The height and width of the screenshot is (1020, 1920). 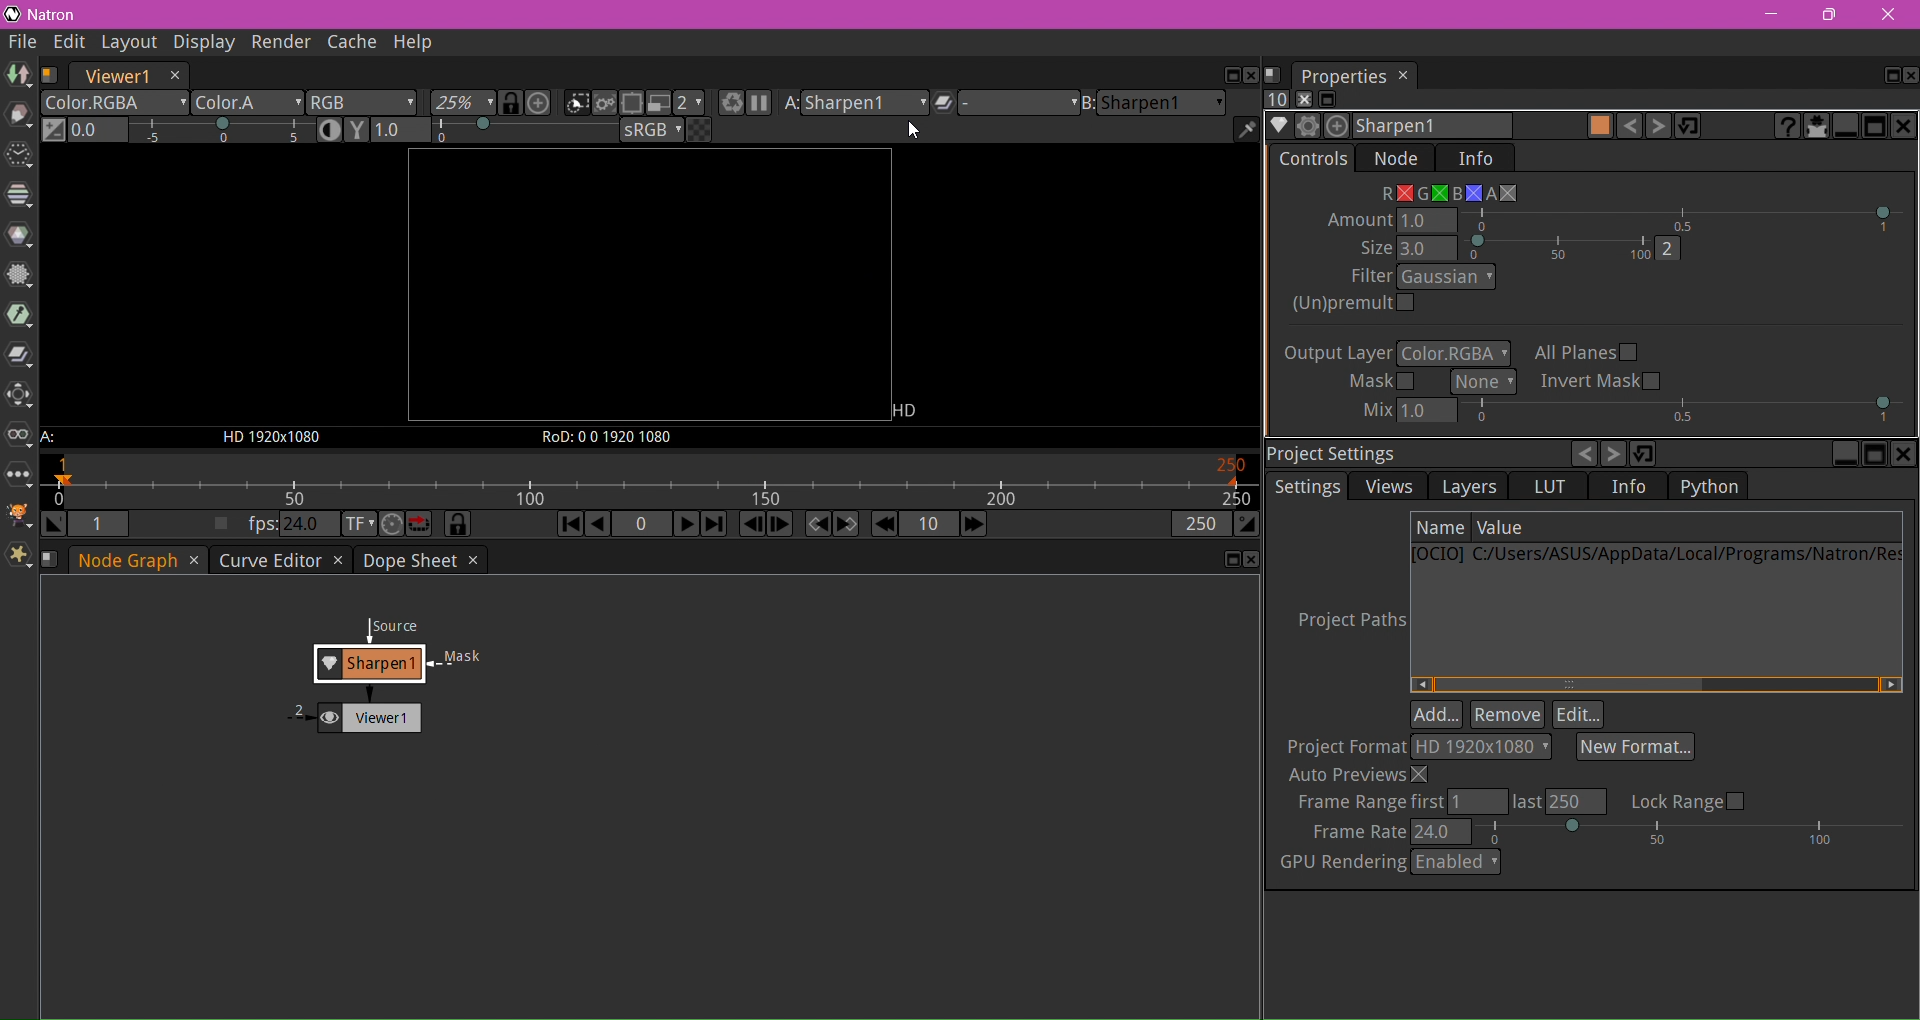 What do you see at coordinates (1472, 487) in the screenshot?
I see `[EWS` at bounding box center [1472, 487].